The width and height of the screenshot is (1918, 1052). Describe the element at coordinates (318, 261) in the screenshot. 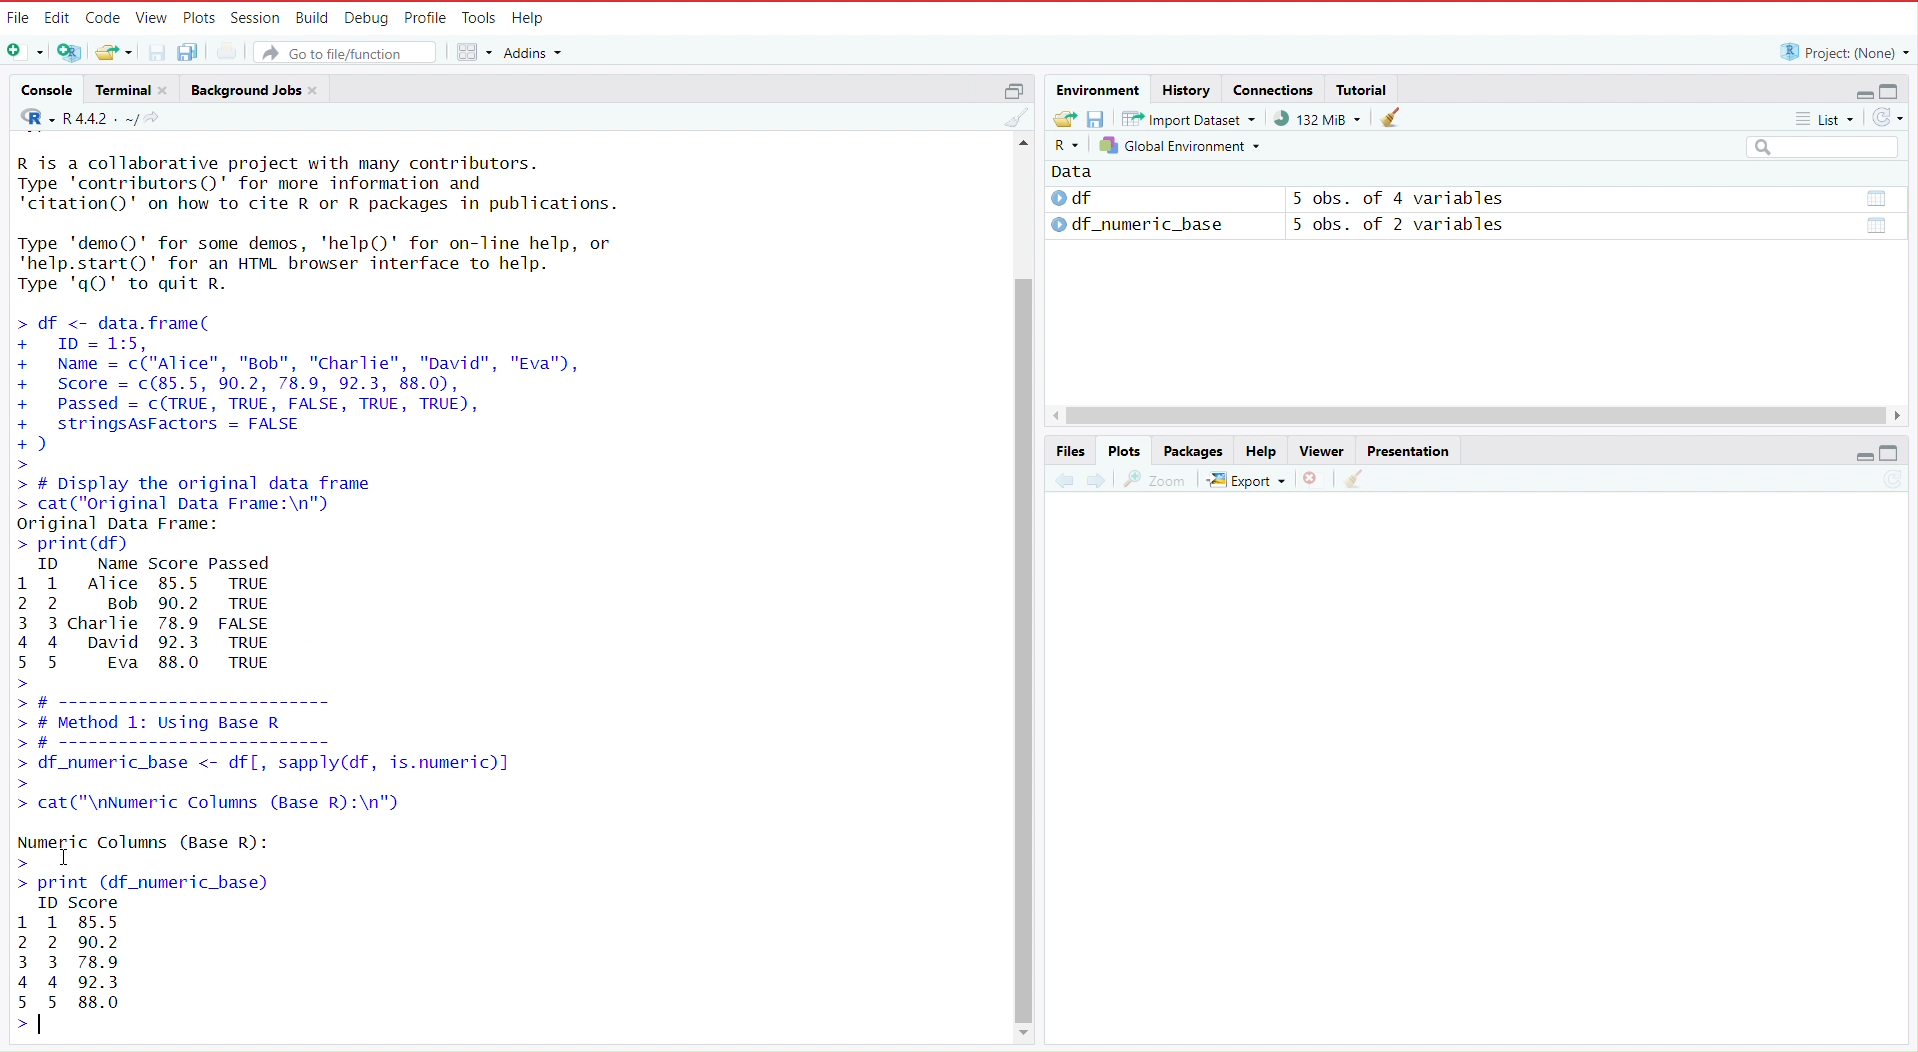

I see `Type 'demo()' for some demos, 'help()' for on-line help, or
*help.start()' for an HTML browser interface to help.
Type 'q()' to quit R.` at that location.